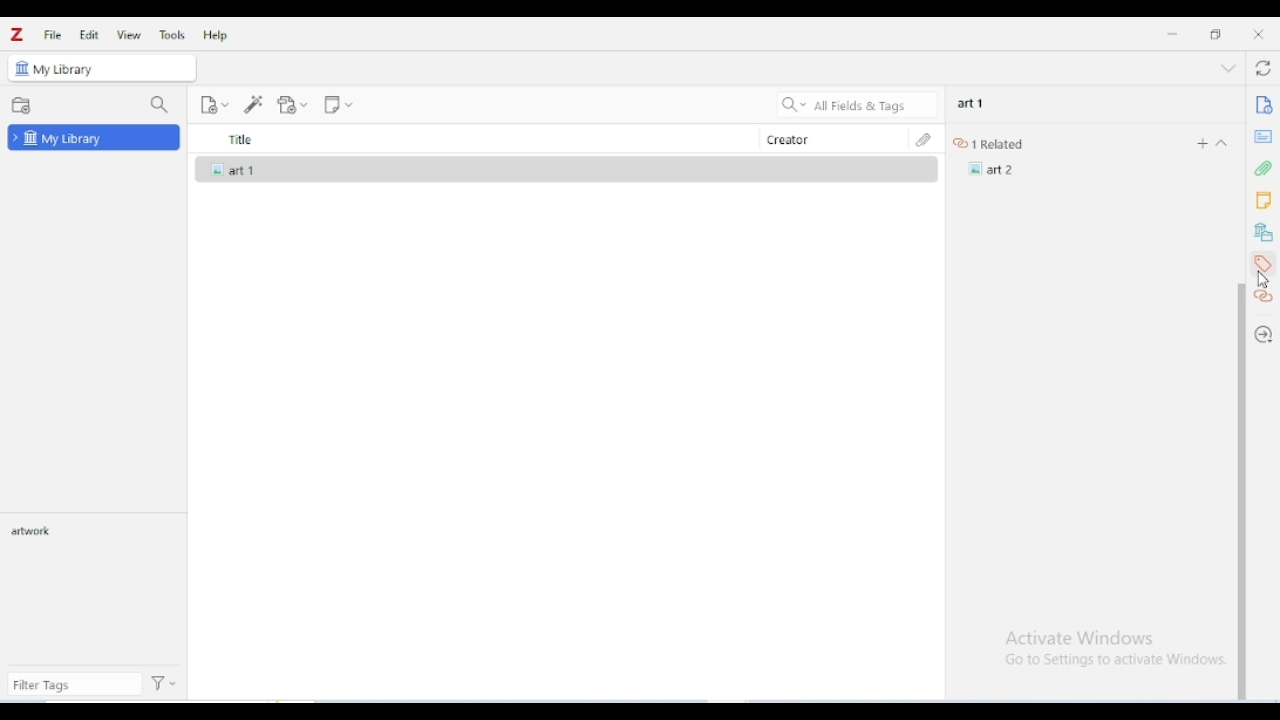 Image resolution: width=1280 pixels, height=720 pixels. What do you see at coordinates (971, 102) in the screenshot?
I see `art 1` at bounding box center [971, 102].